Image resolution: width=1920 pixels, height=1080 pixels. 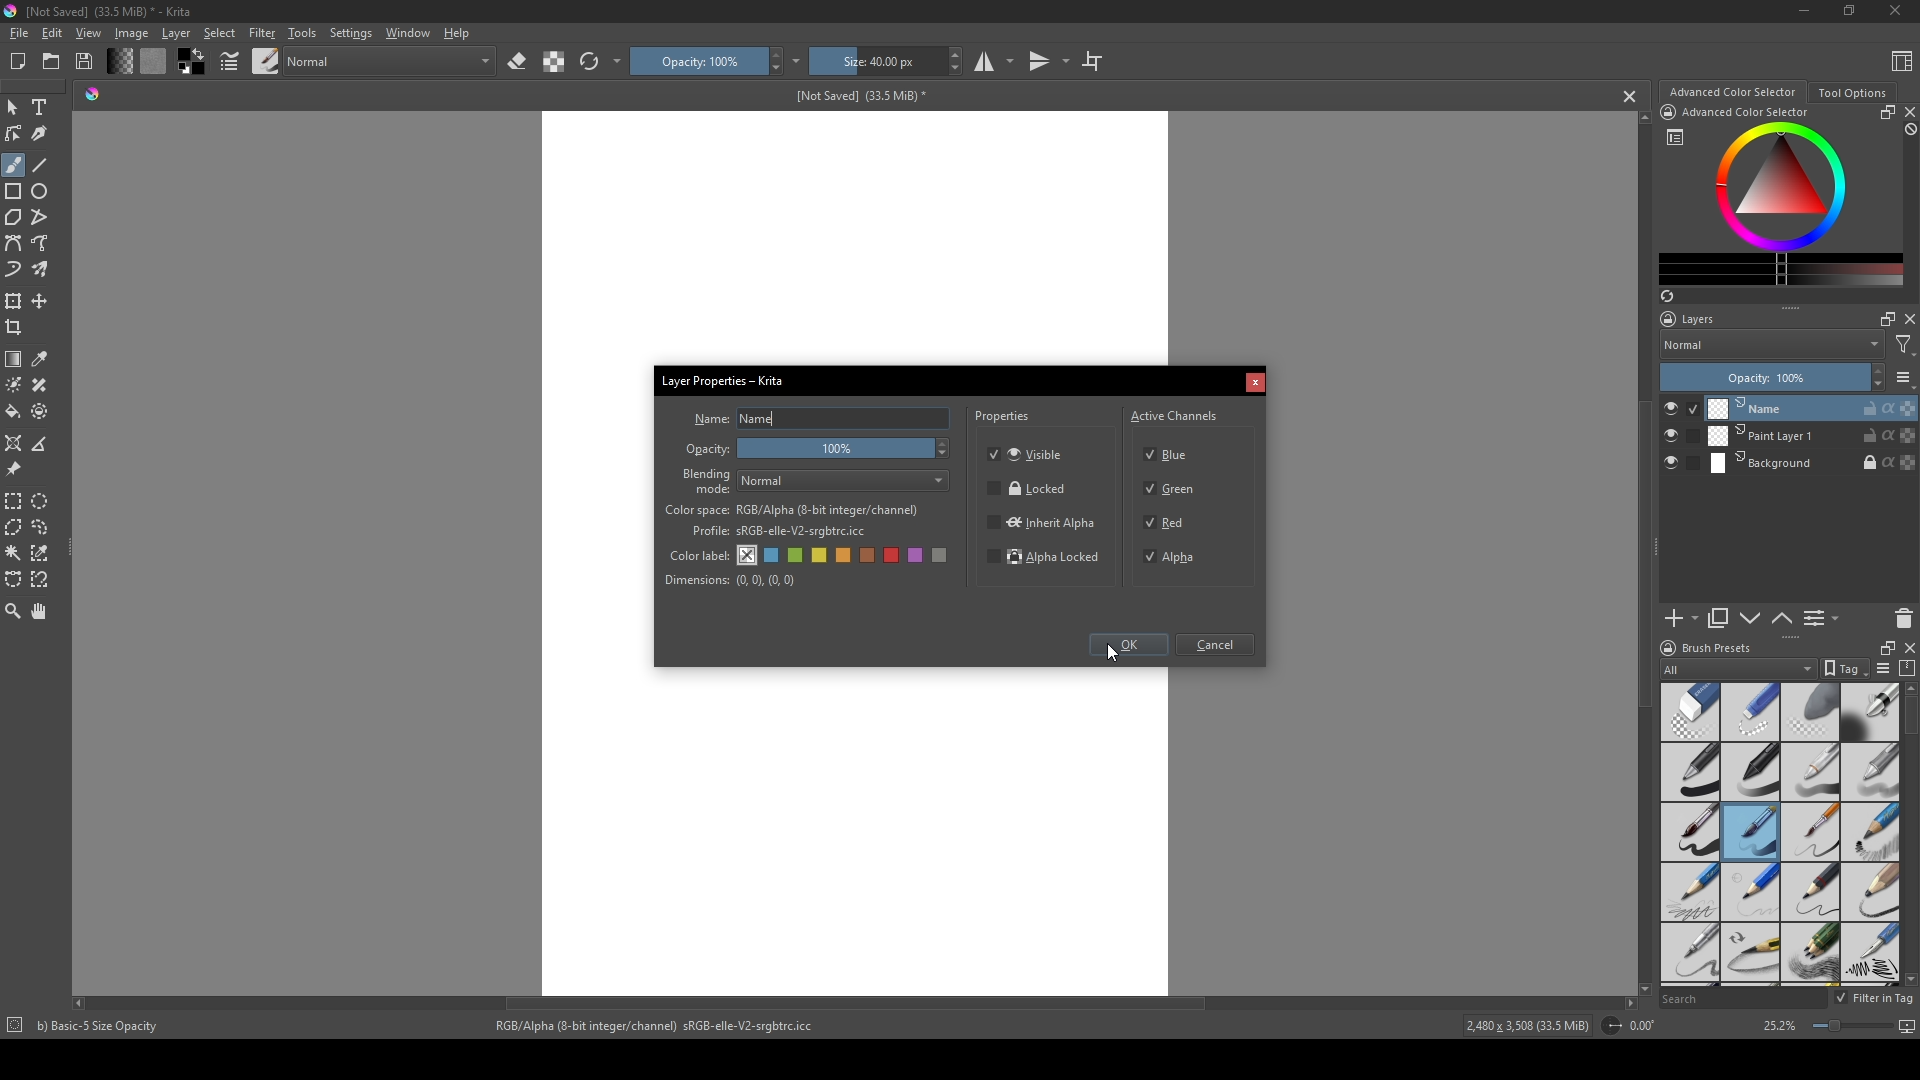 What do you see at coordinates (42, 133) in the screenshot?
I see `calligraphy` at bounding box center [42, 133].